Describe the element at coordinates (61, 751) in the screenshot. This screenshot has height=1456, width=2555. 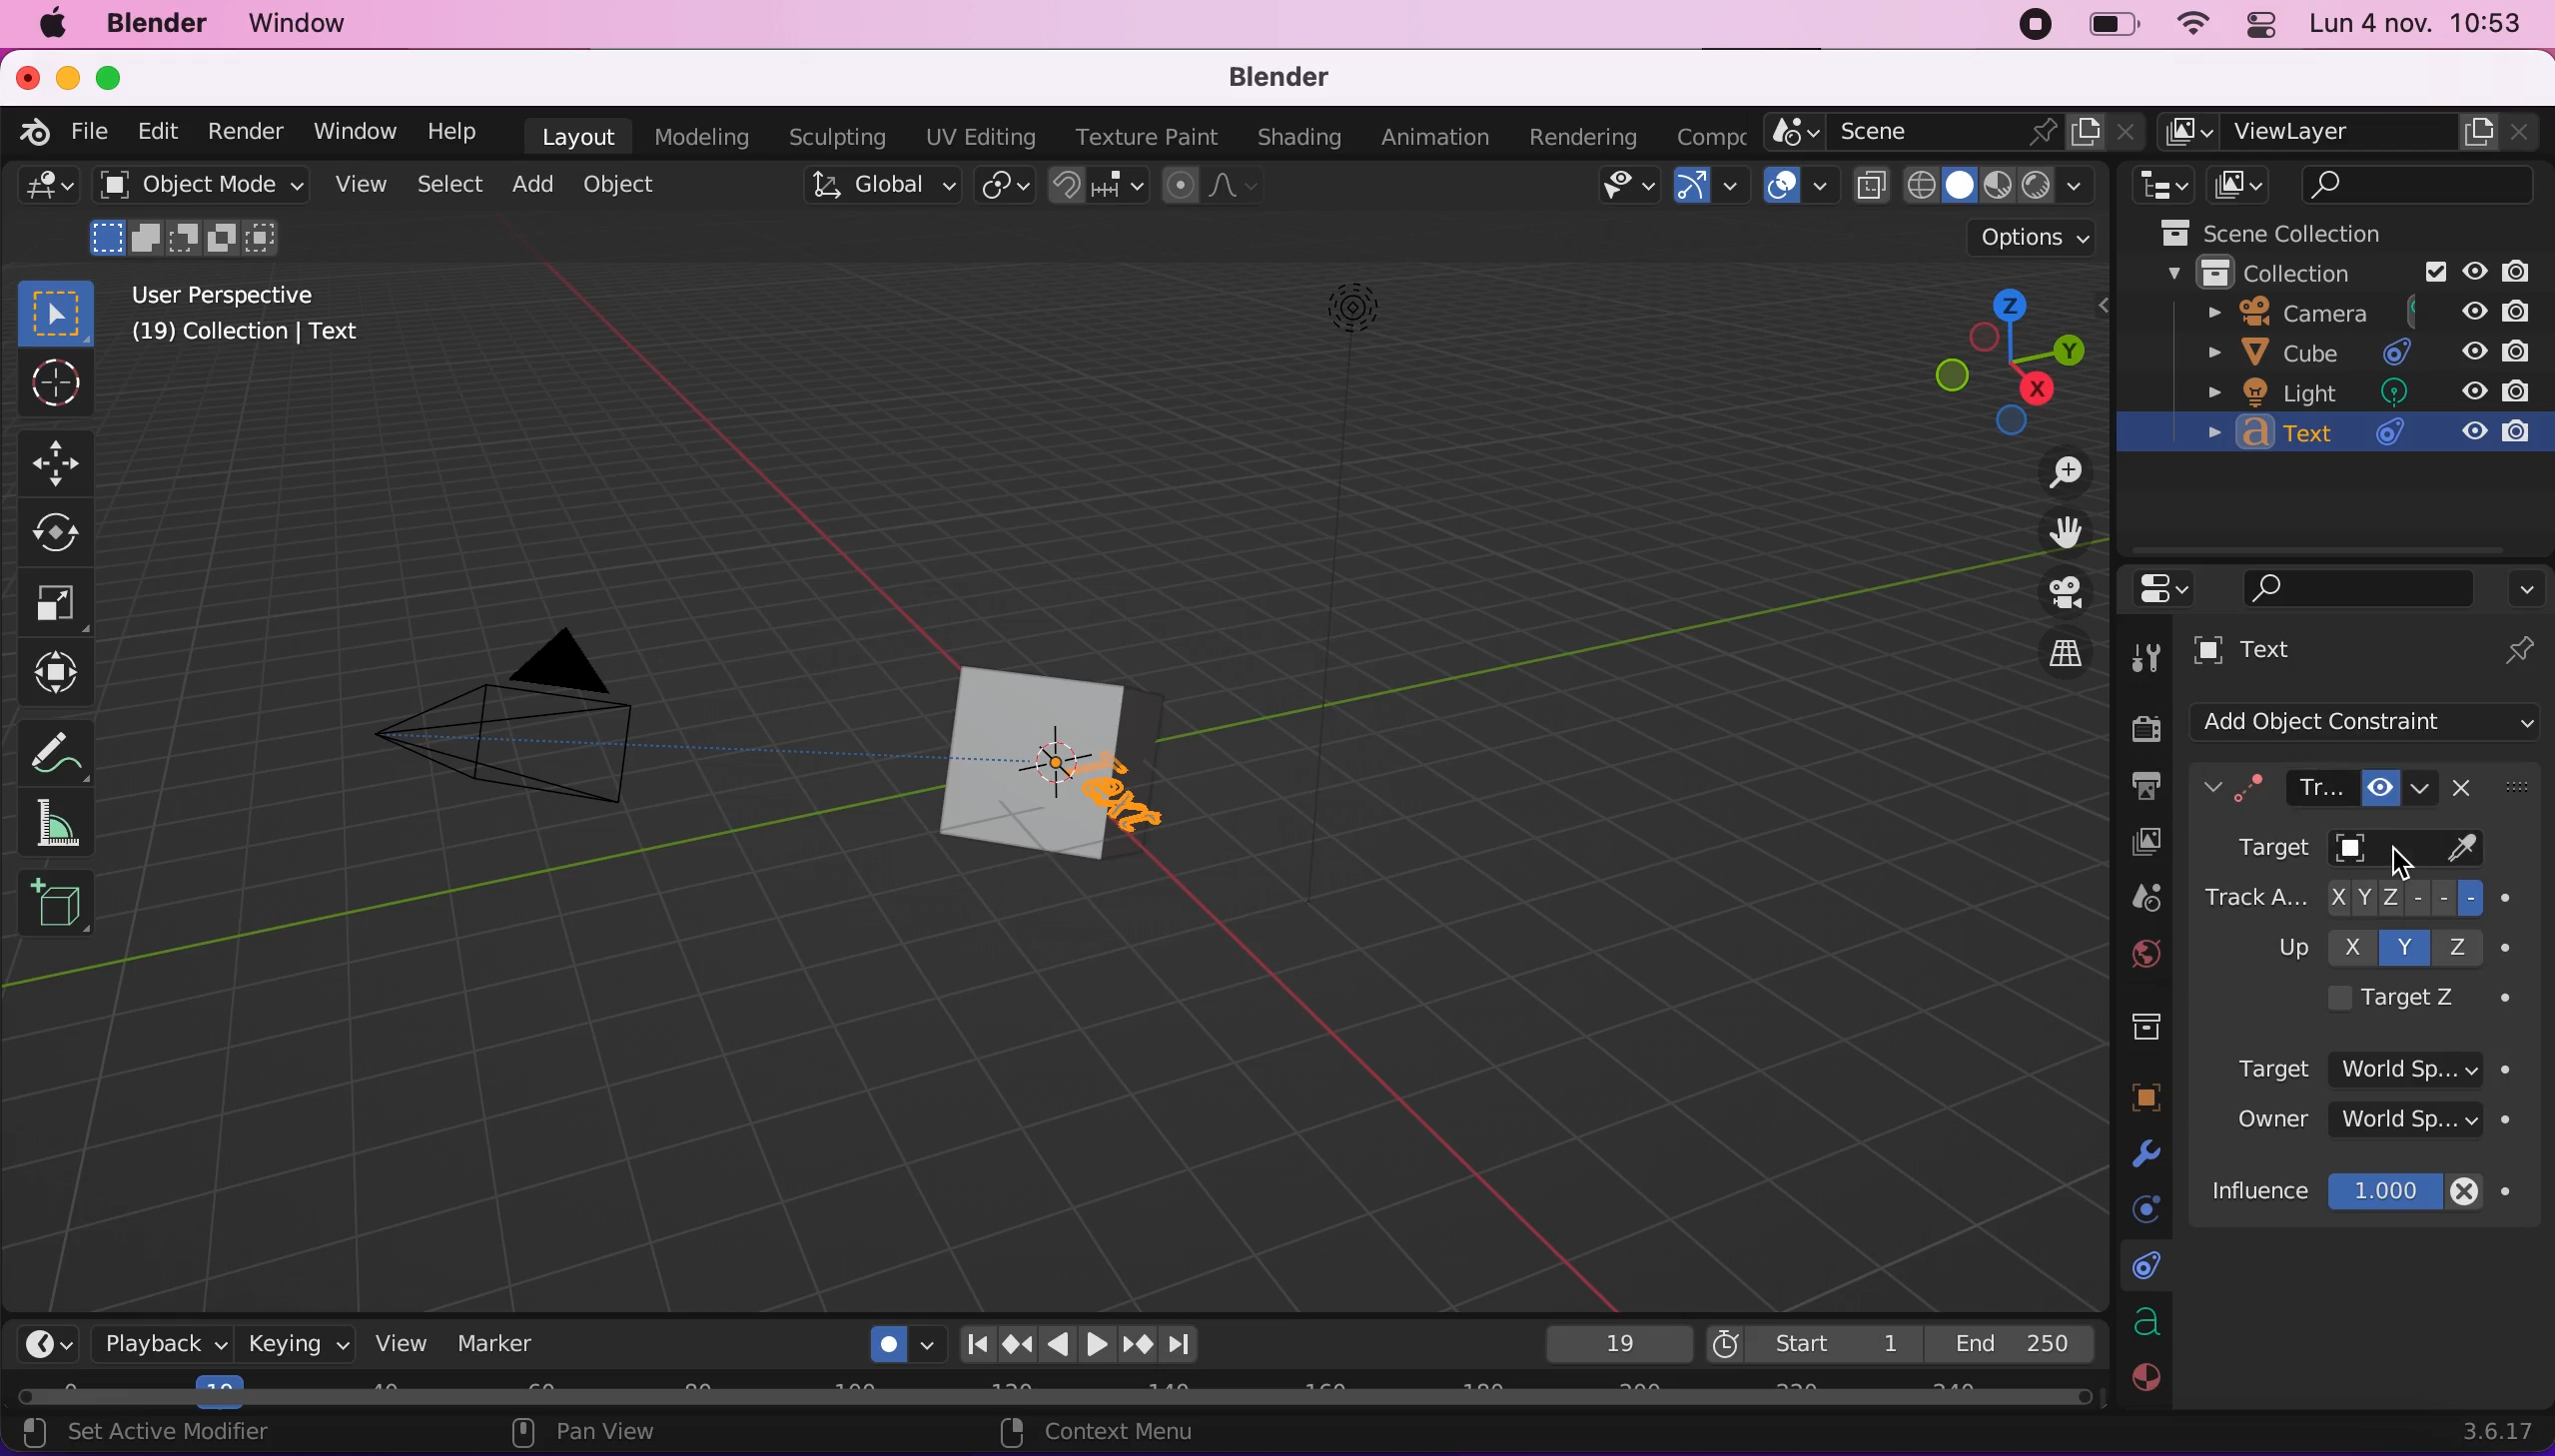
I see `annotate` at that location.